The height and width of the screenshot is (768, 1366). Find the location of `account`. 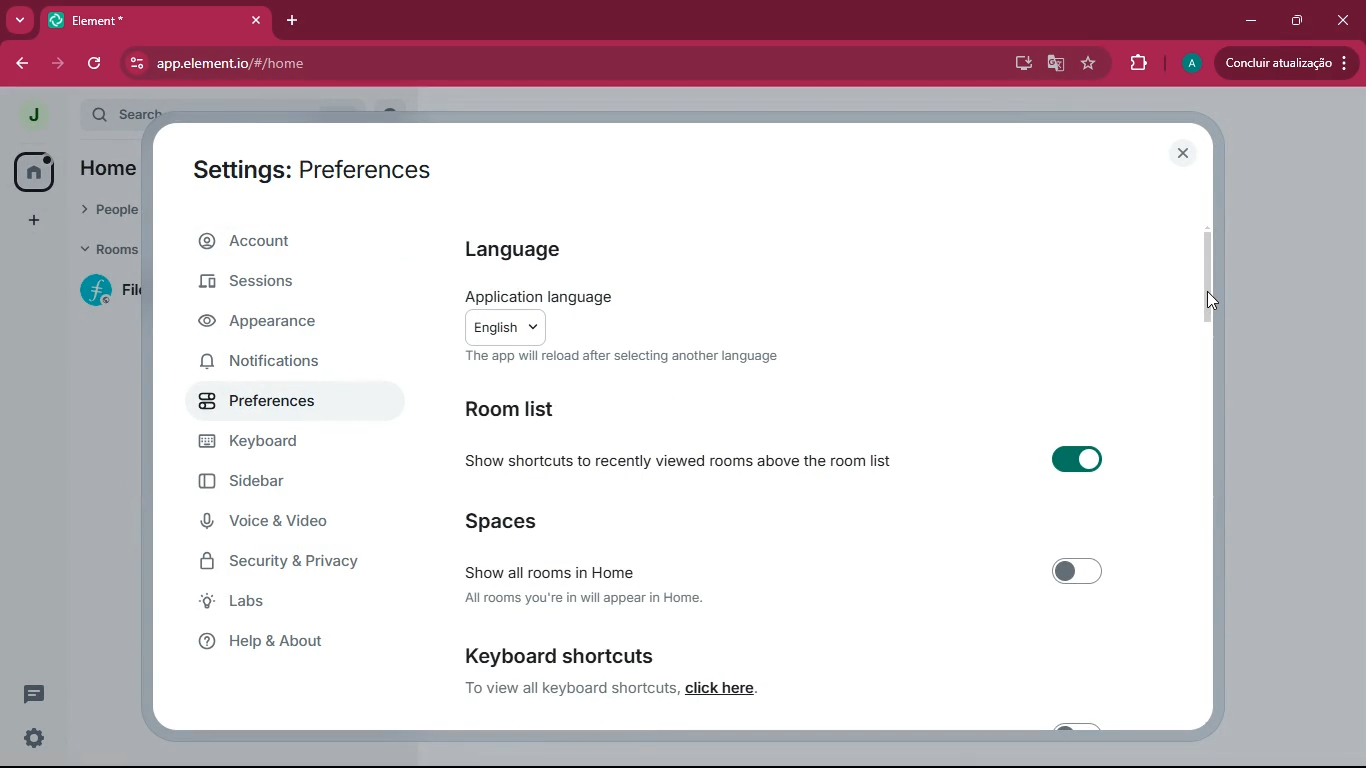

account is located at coordinates (290, 240).